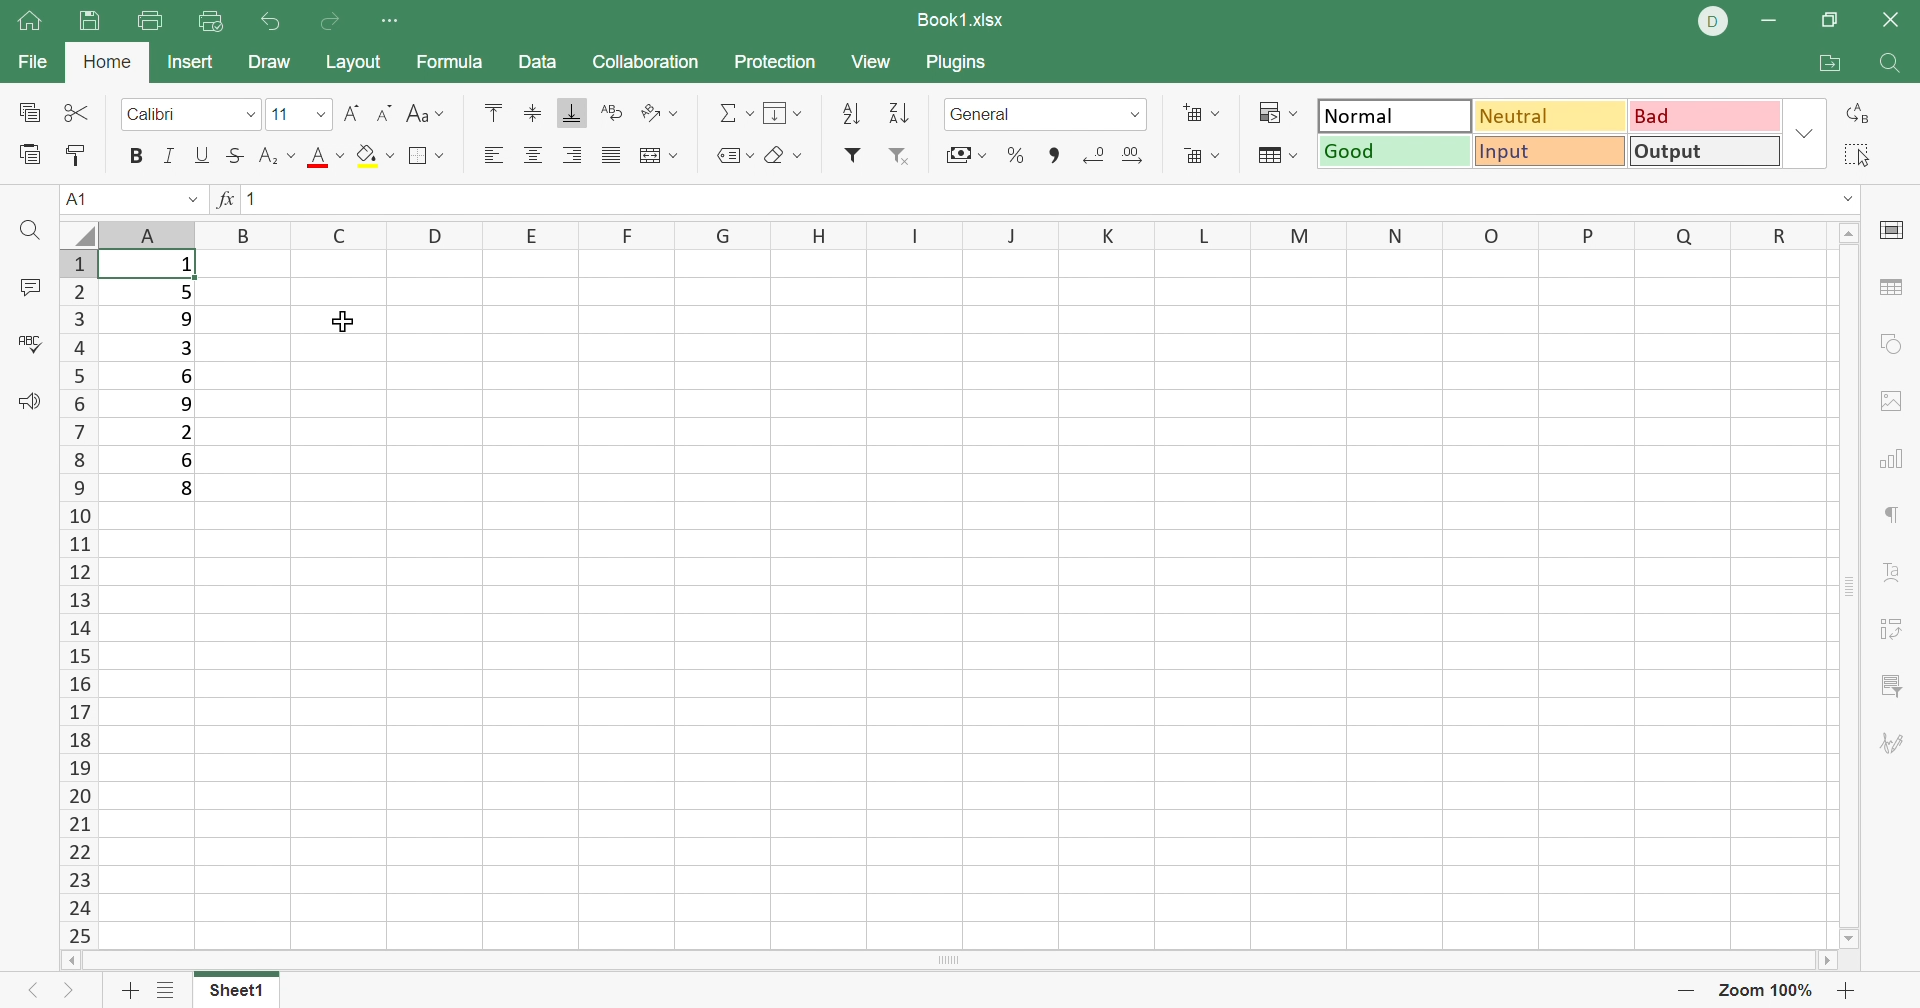  What do you see at coordinates (1857, 156) in the screenshot?
I see `Select all` at bounding box center [1857, 156].